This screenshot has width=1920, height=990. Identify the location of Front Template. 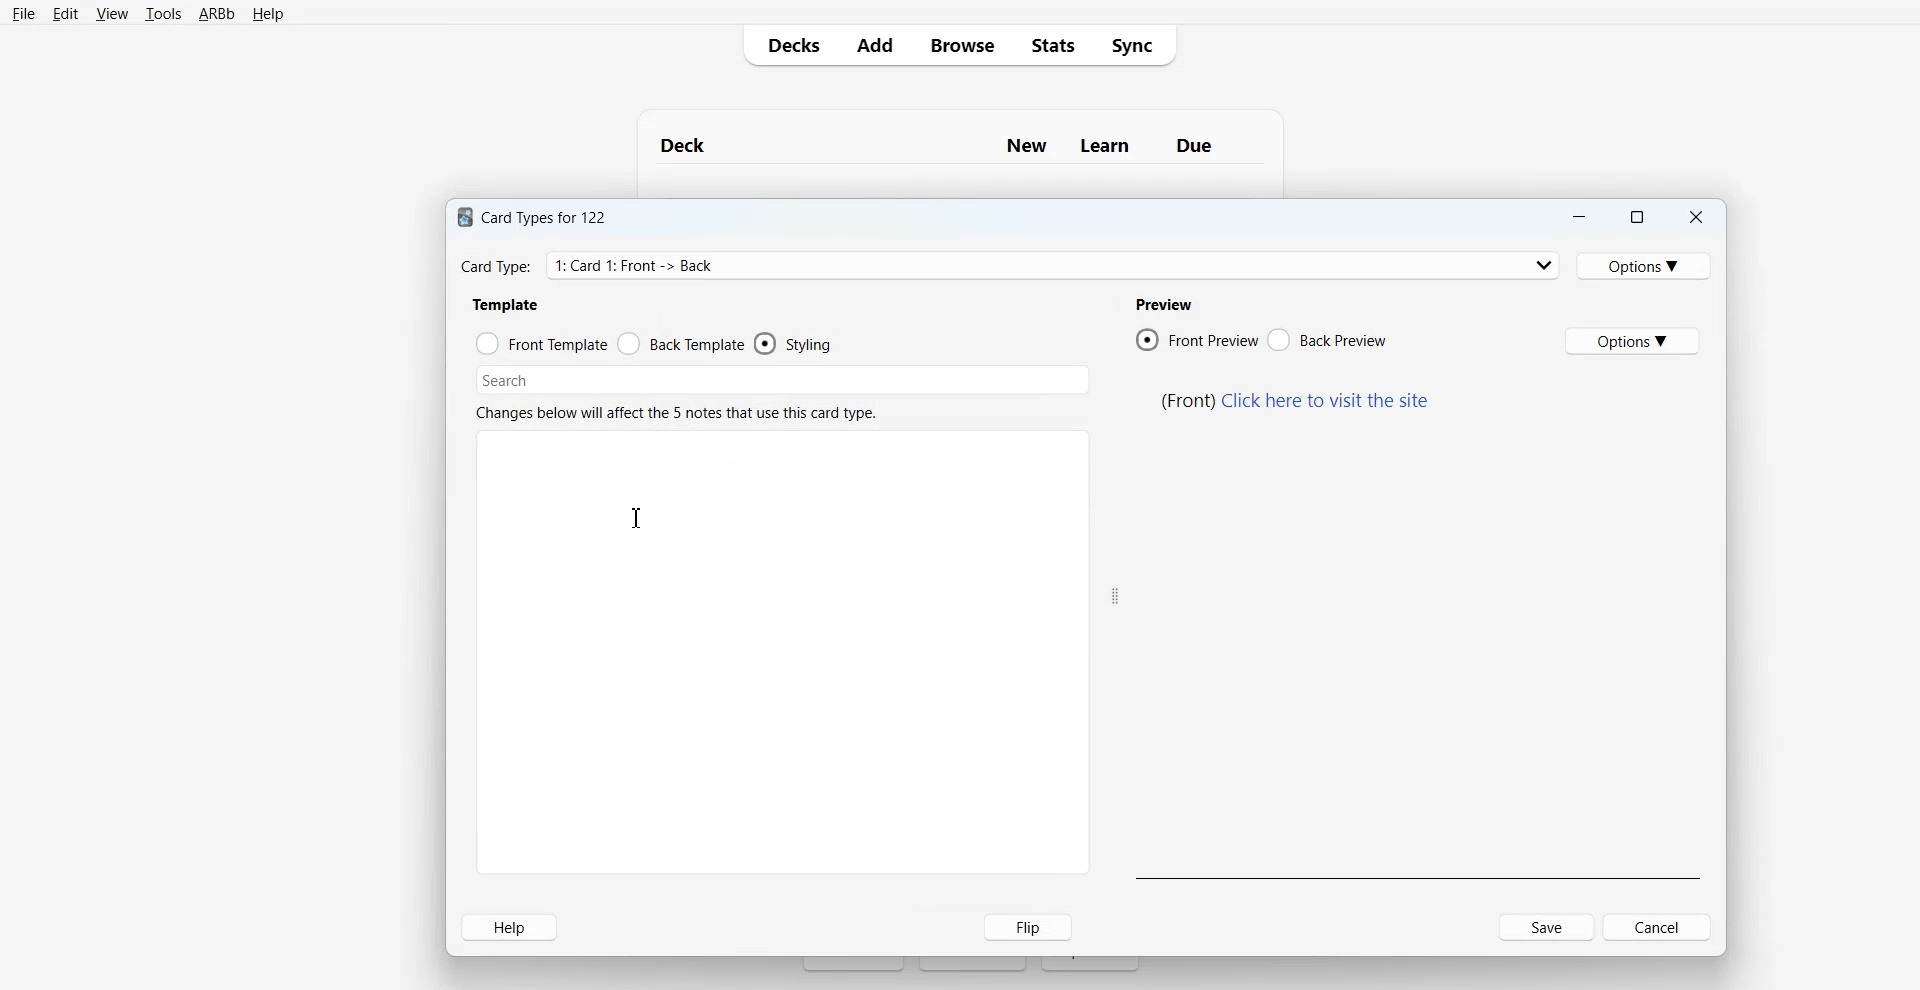
(682, 343).